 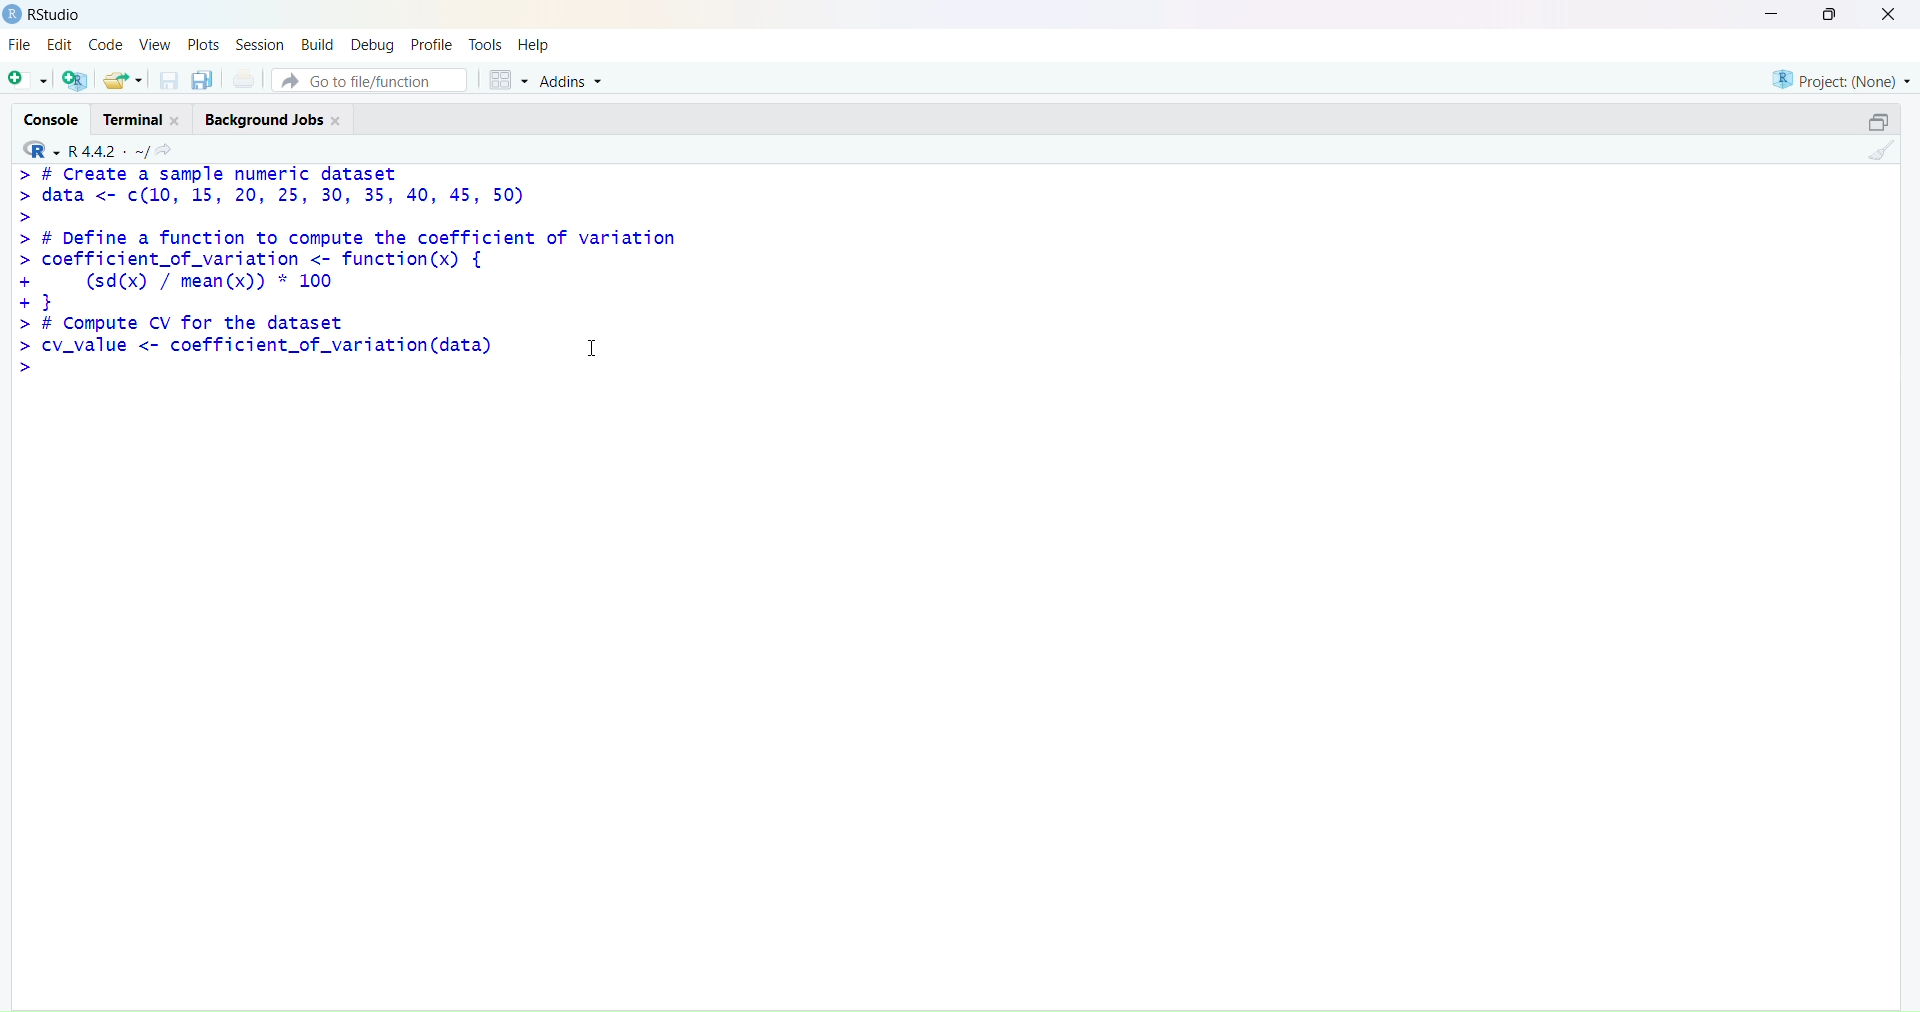 What do you see at coordinates (177, 121) in the screenshot?
I see `Close ` at bounding box center [177, 121].